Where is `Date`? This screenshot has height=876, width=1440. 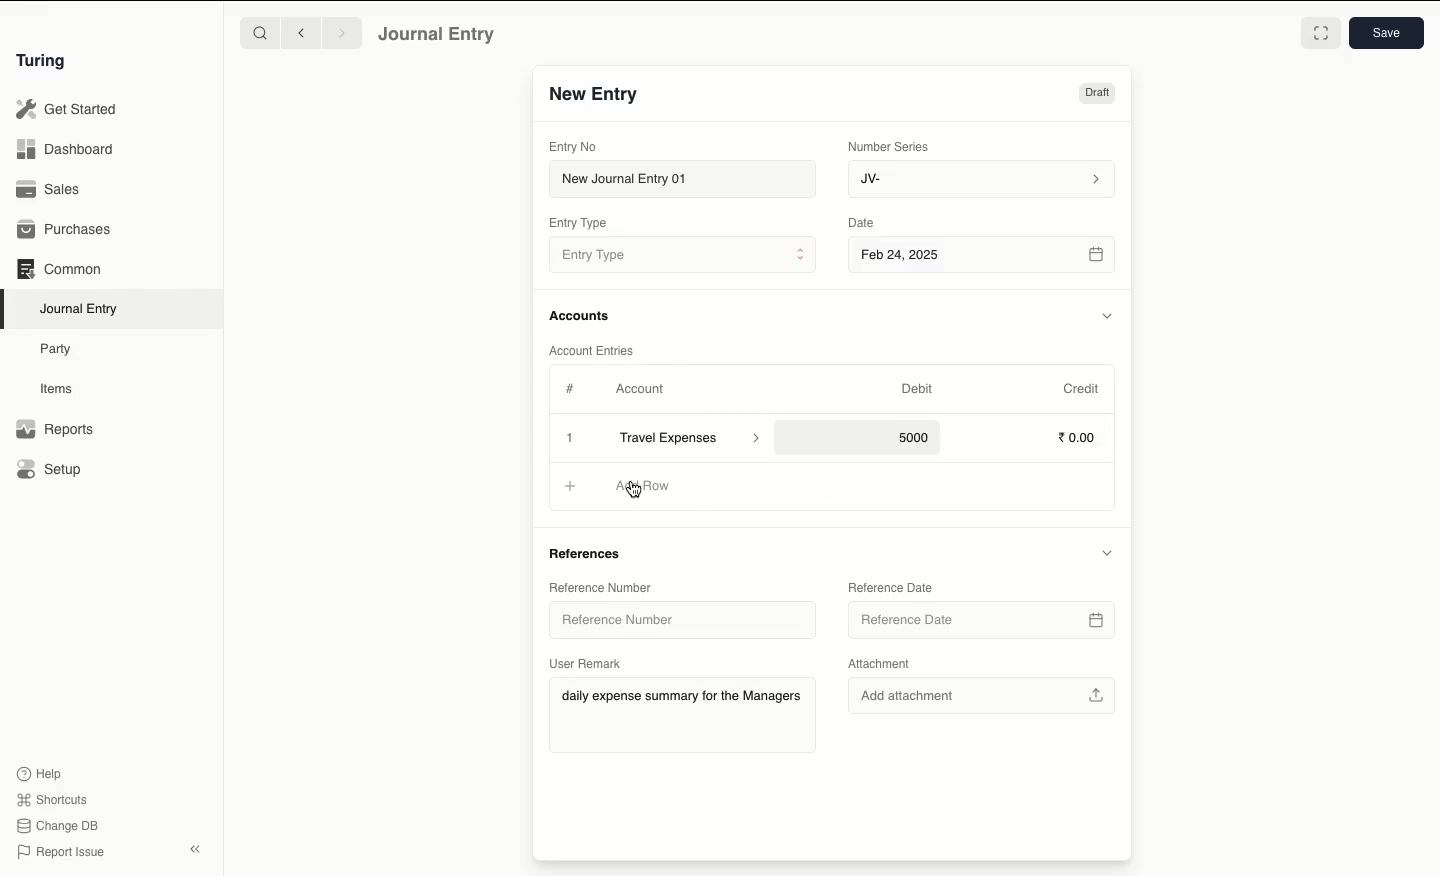 Date is located at coordinates (864, 222).